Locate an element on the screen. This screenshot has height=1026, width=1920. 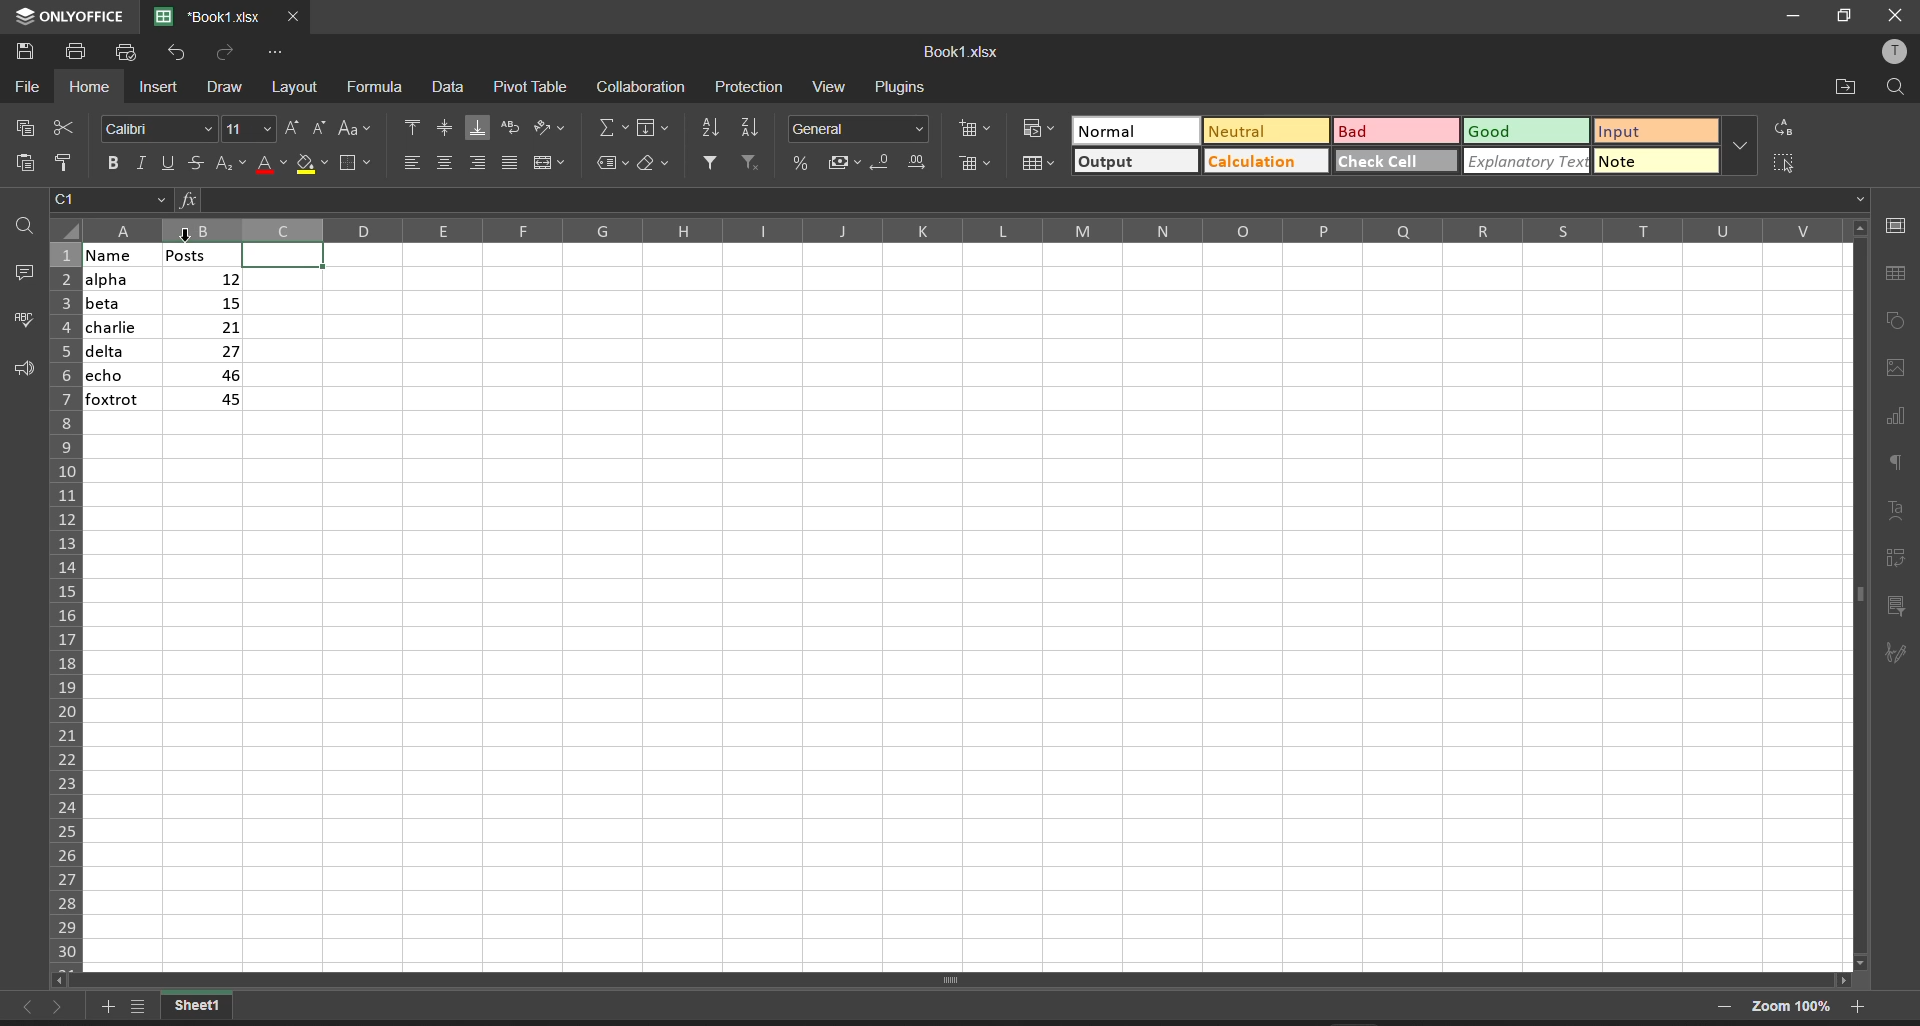
Neutral is located at coordinates (1239, 130).